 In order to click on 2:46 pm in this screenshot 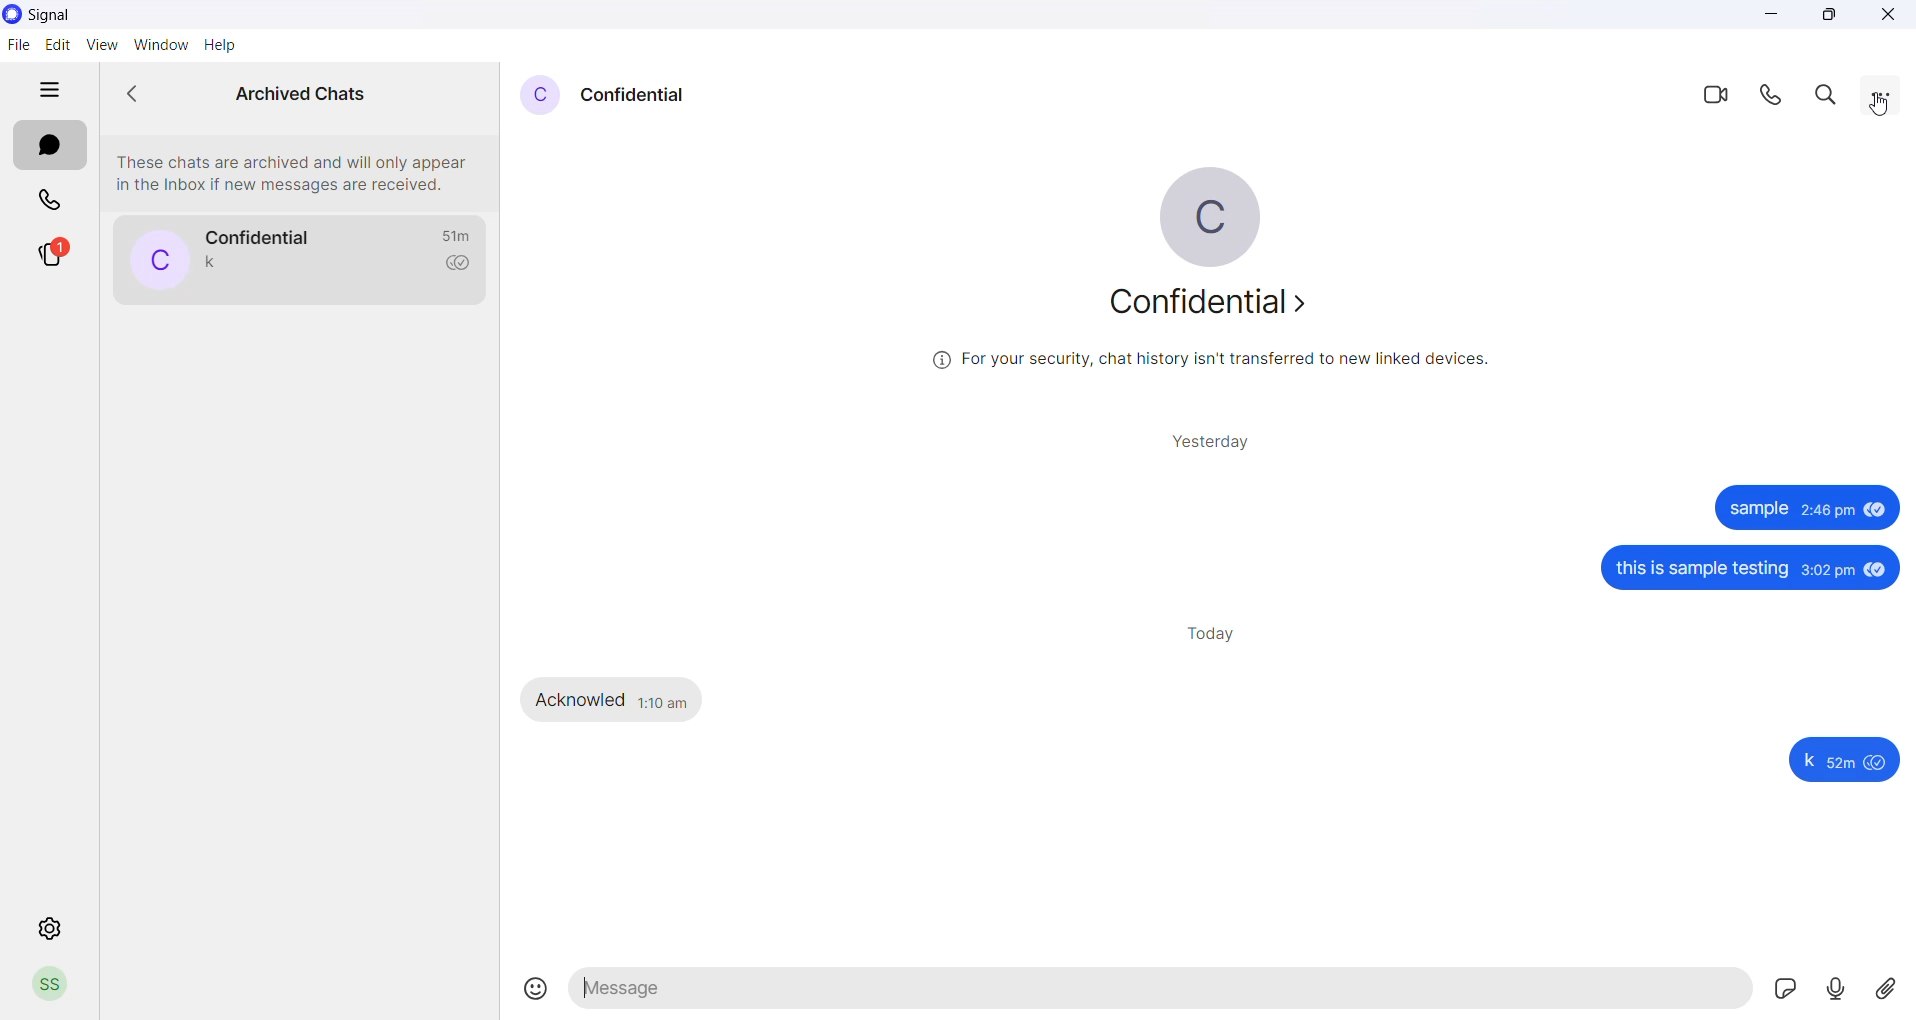, I will do `click(1827, 509)`.